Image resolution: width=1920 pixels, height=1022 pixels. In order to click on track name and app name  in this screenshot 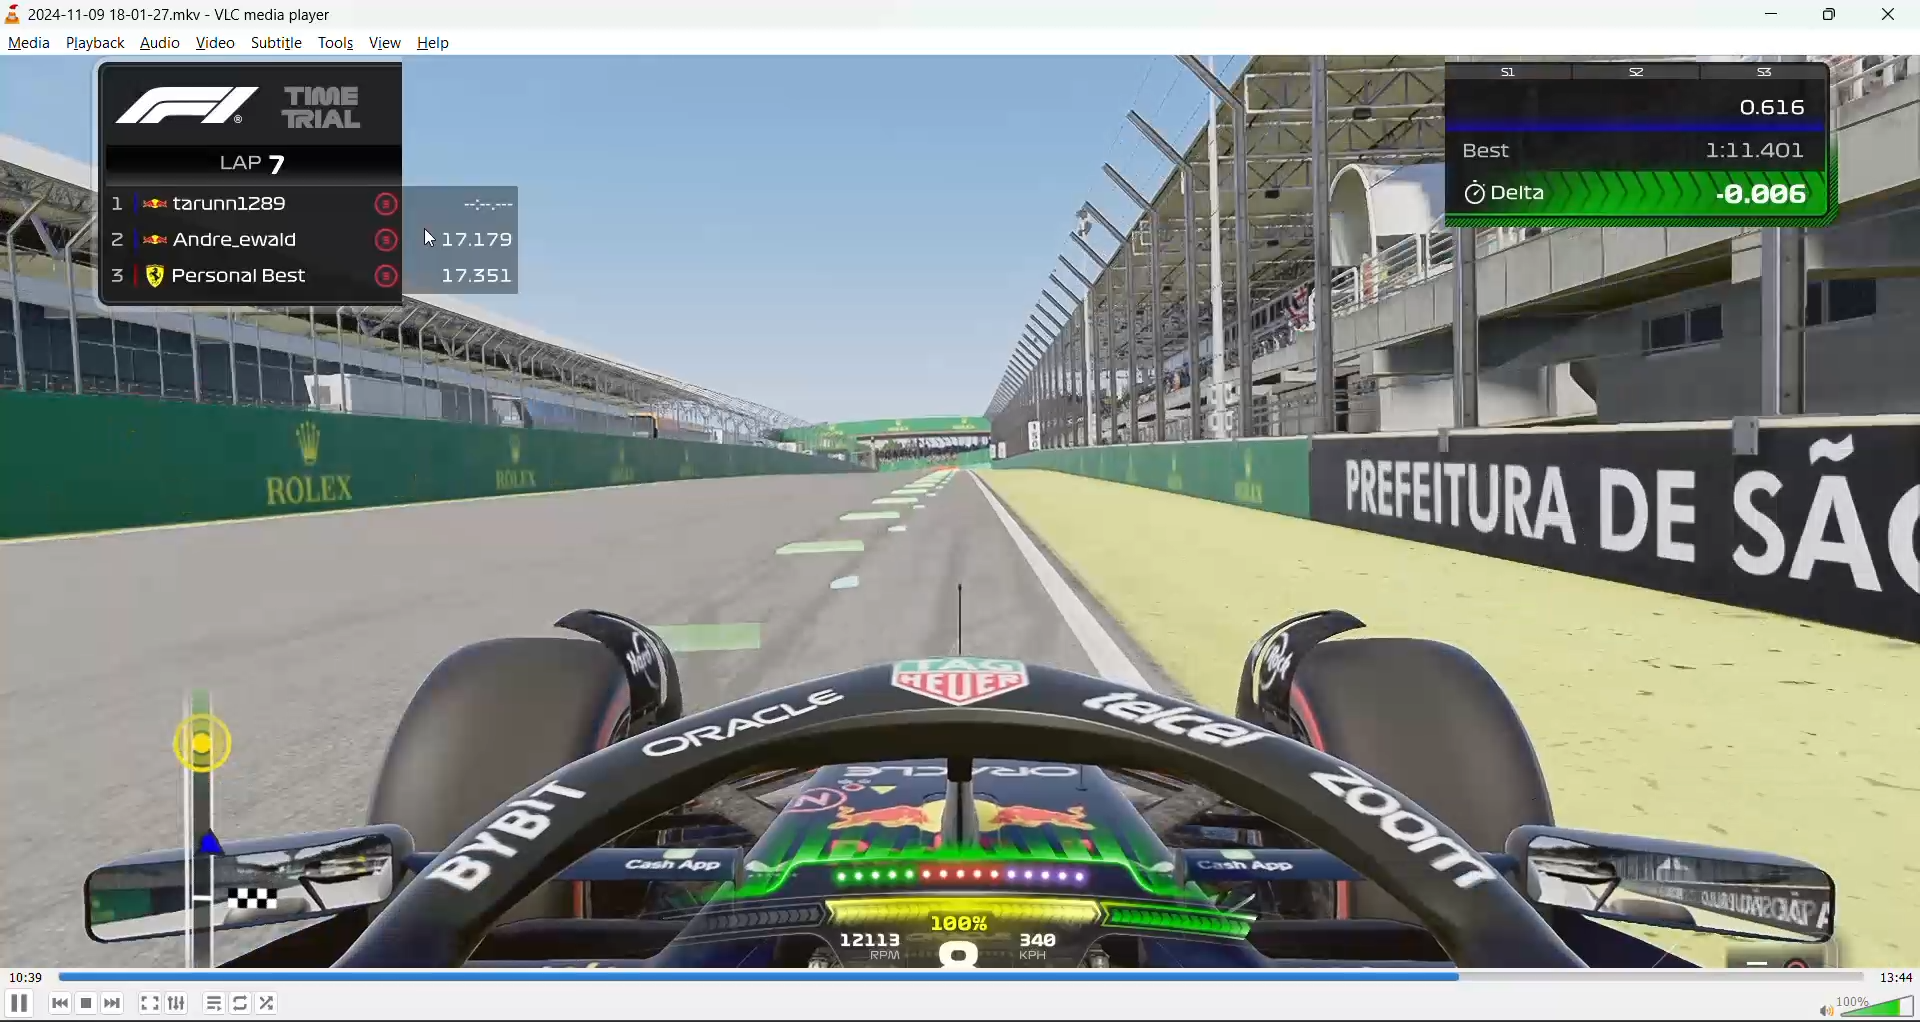, I will do `click(164, 16)`.